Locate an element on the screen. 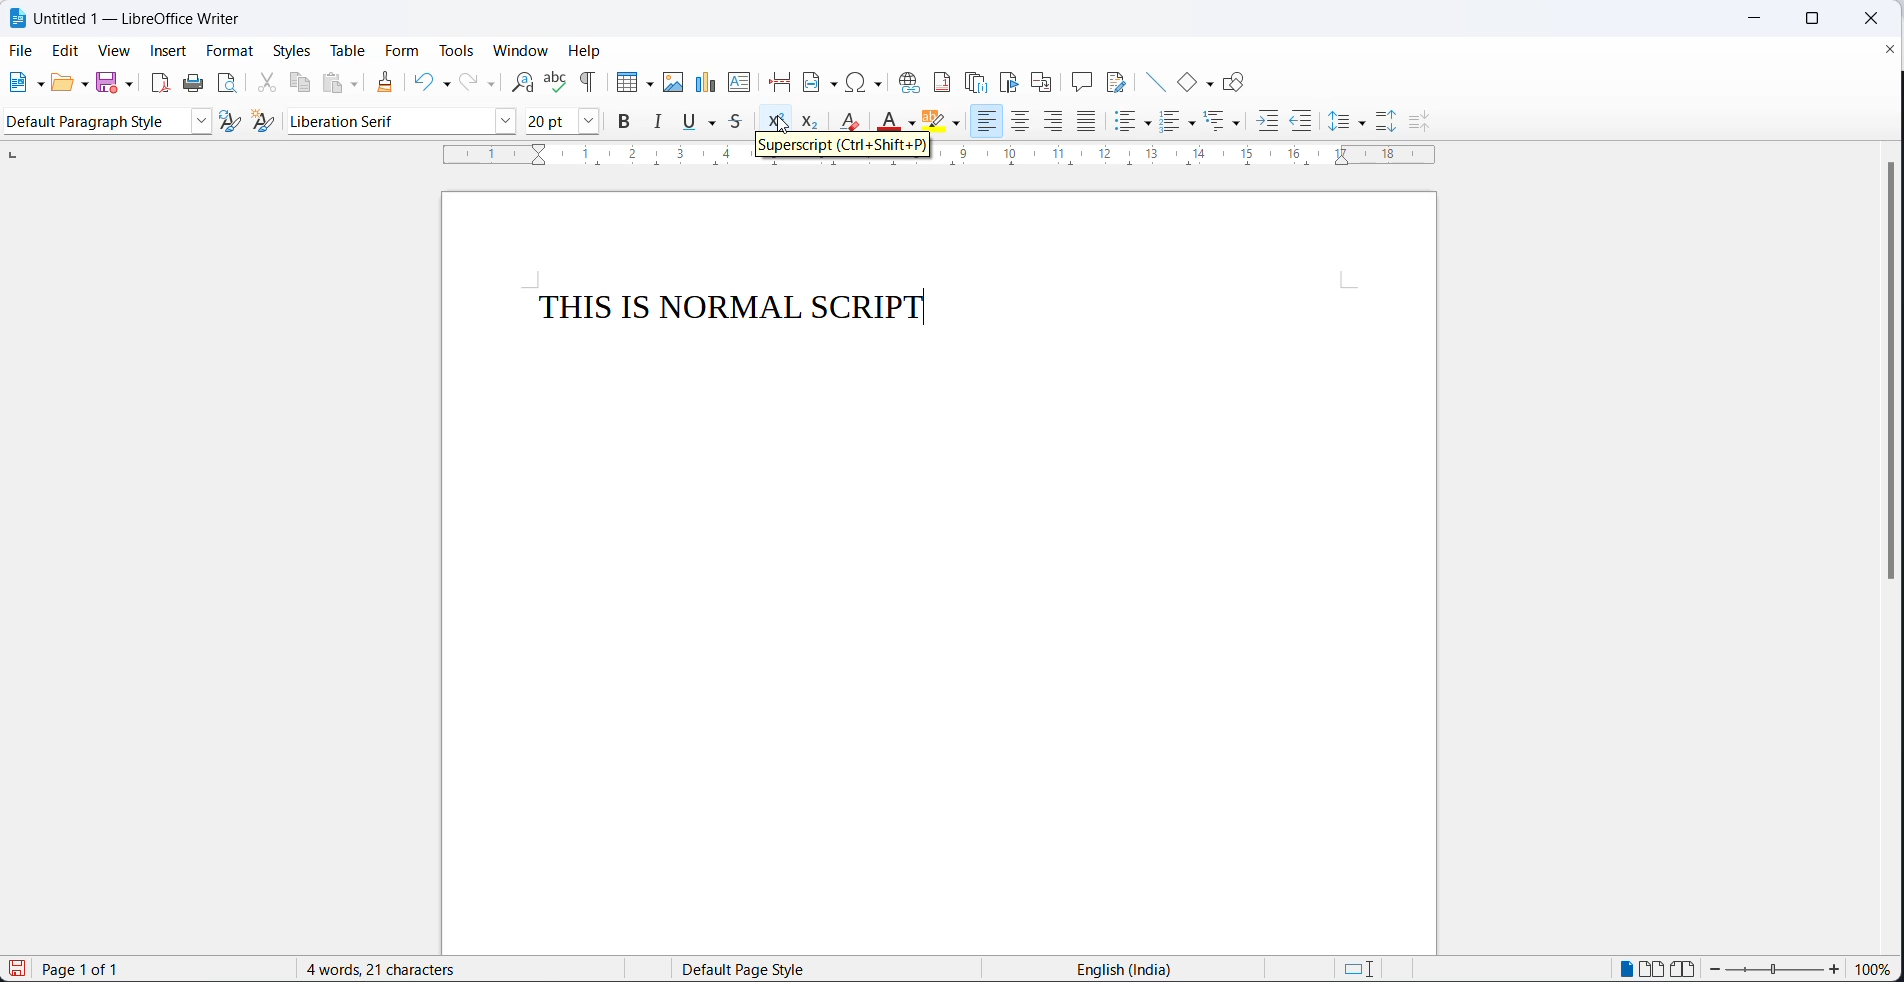 Image resolution: width=1904 pixels, height=982 pixels. insert bookmark is located at coordinates (1011, 81).